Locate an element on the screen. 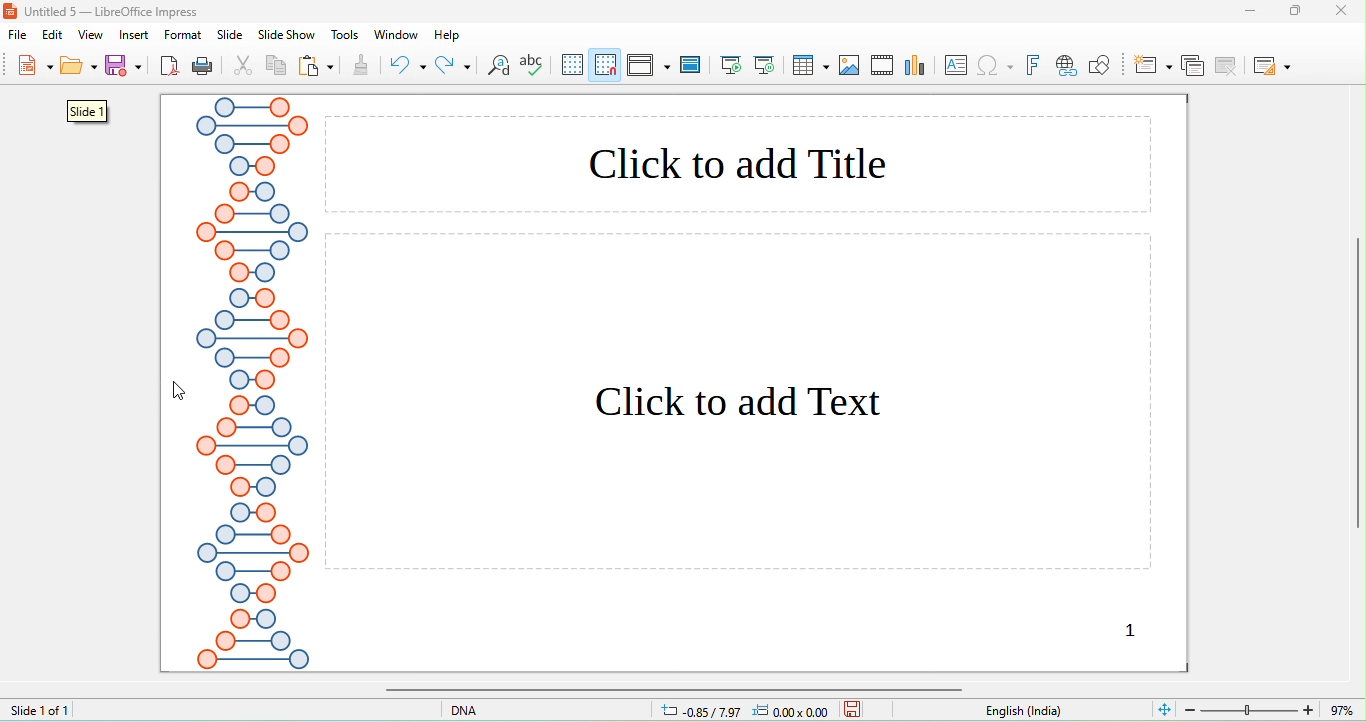  click to add text is located at coordinates (741, 403).